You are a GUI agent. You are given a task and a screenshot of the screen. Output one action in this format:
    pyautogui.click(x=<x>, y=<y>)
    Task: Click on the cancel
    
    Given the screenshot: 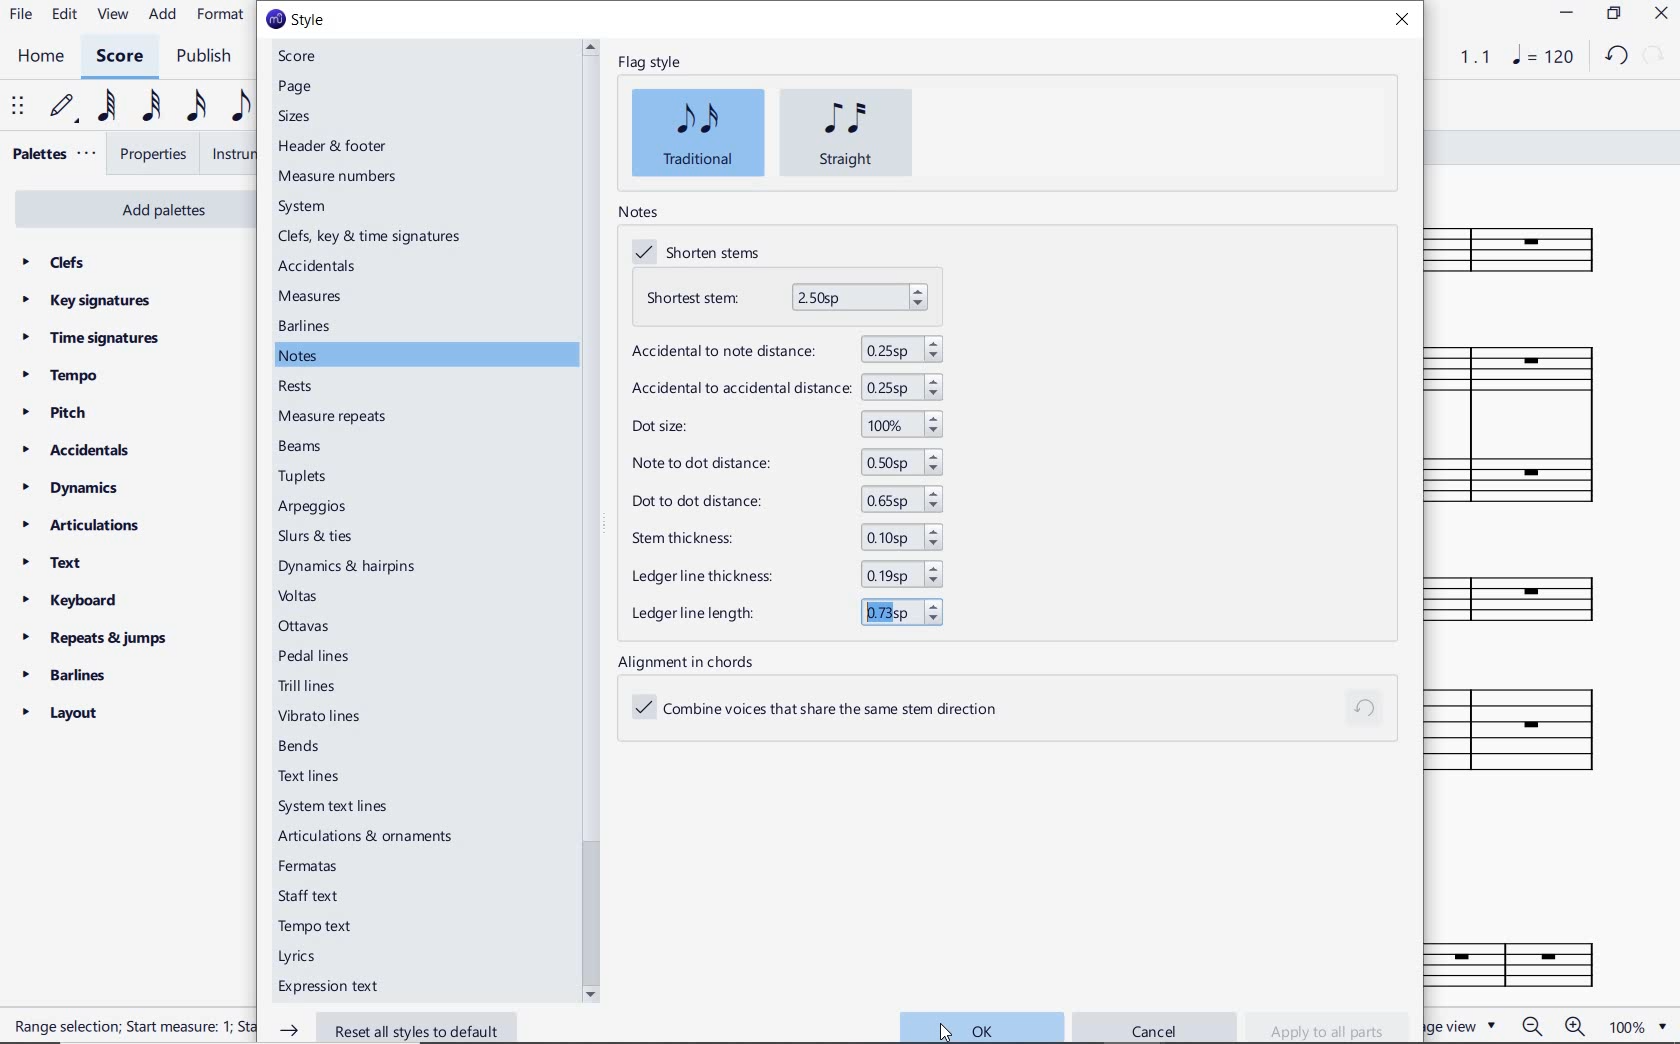 What is the action you would take?
    pyautogui.click(x=1154, y=1030)
    